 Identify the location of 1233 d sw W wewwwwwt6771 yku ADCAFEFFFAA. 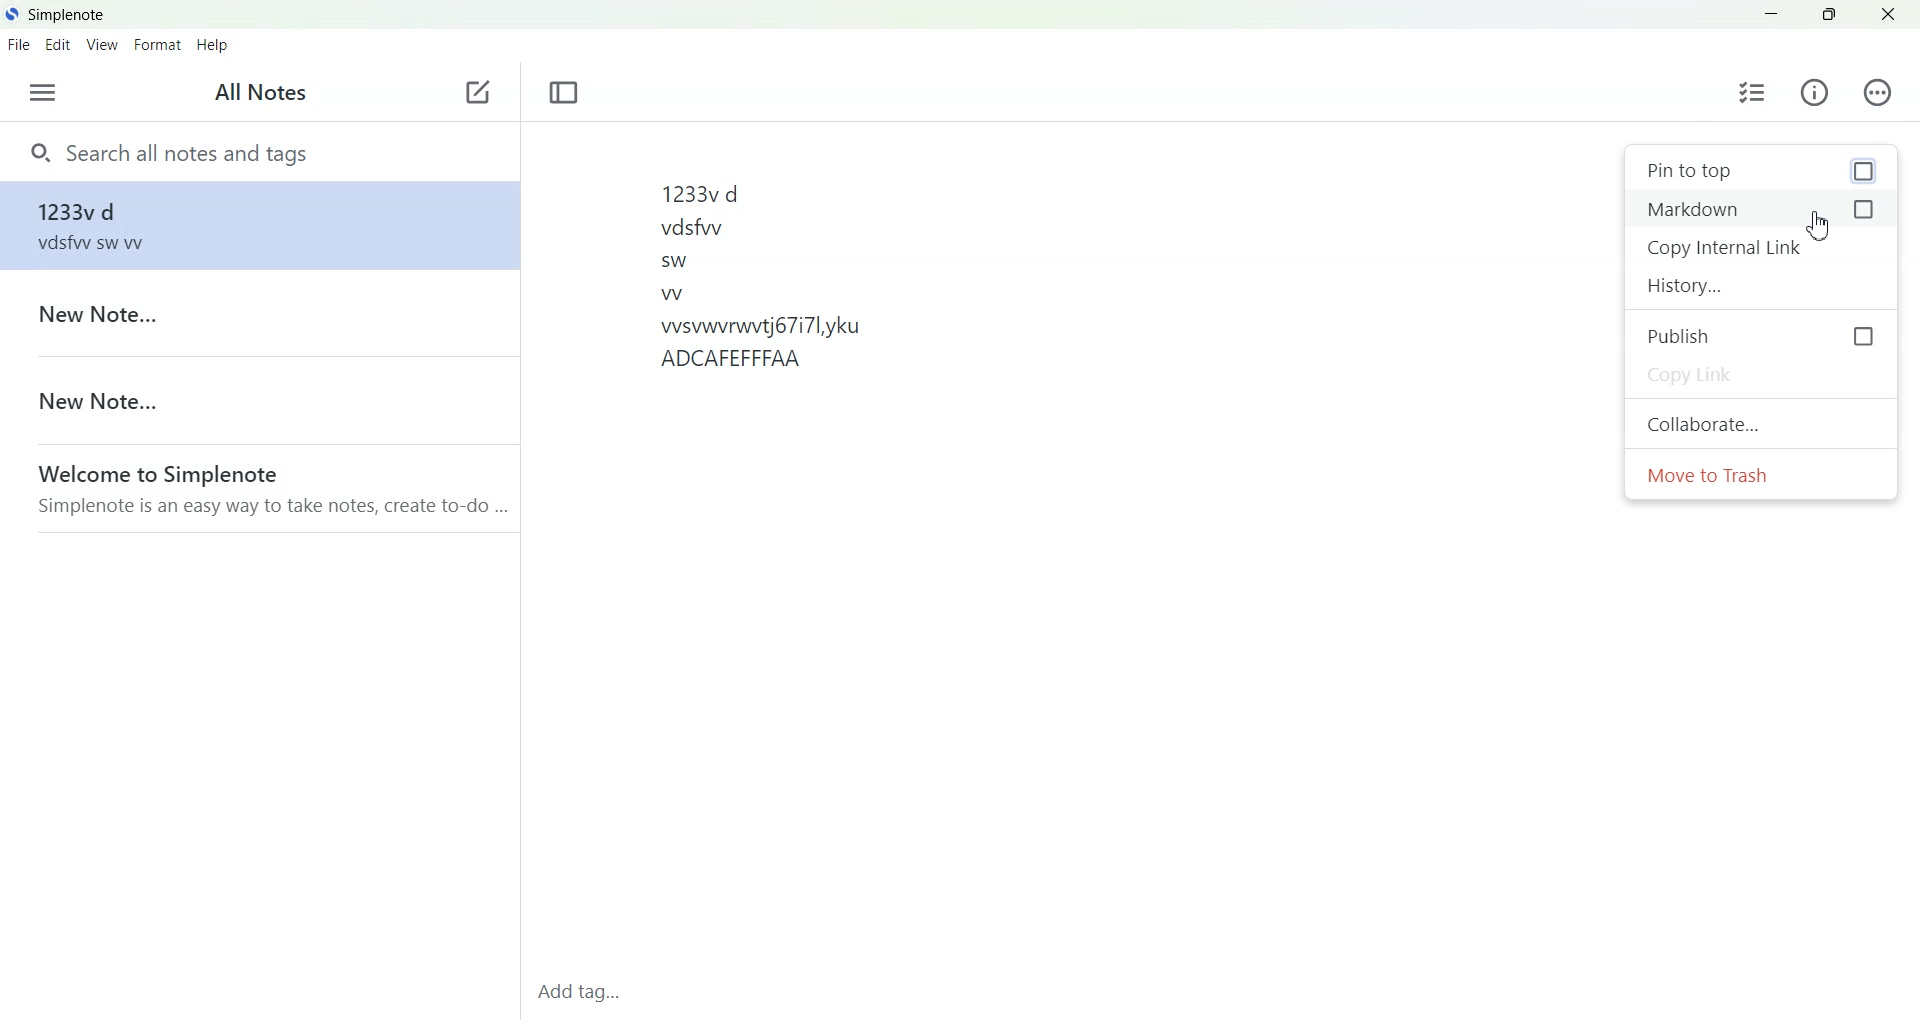
(1069, 554).